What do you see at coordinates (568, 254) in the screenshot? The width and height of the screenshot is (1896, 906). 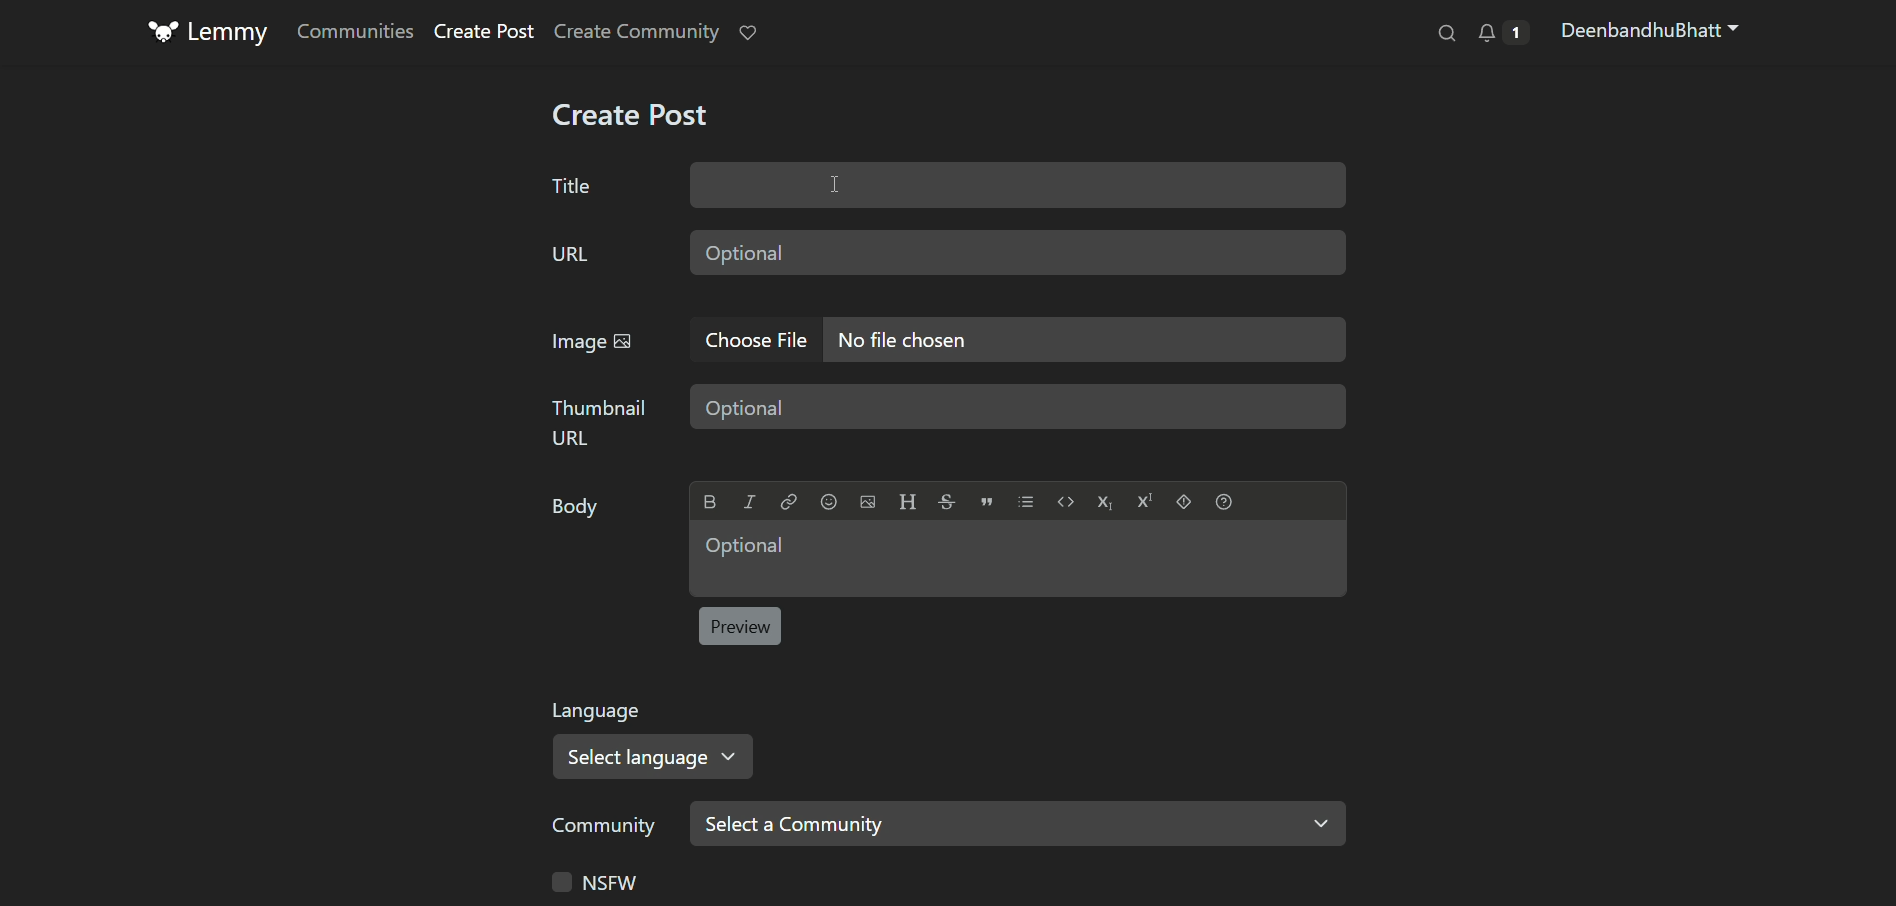 I see `URL` at bounding box center [568, 254].